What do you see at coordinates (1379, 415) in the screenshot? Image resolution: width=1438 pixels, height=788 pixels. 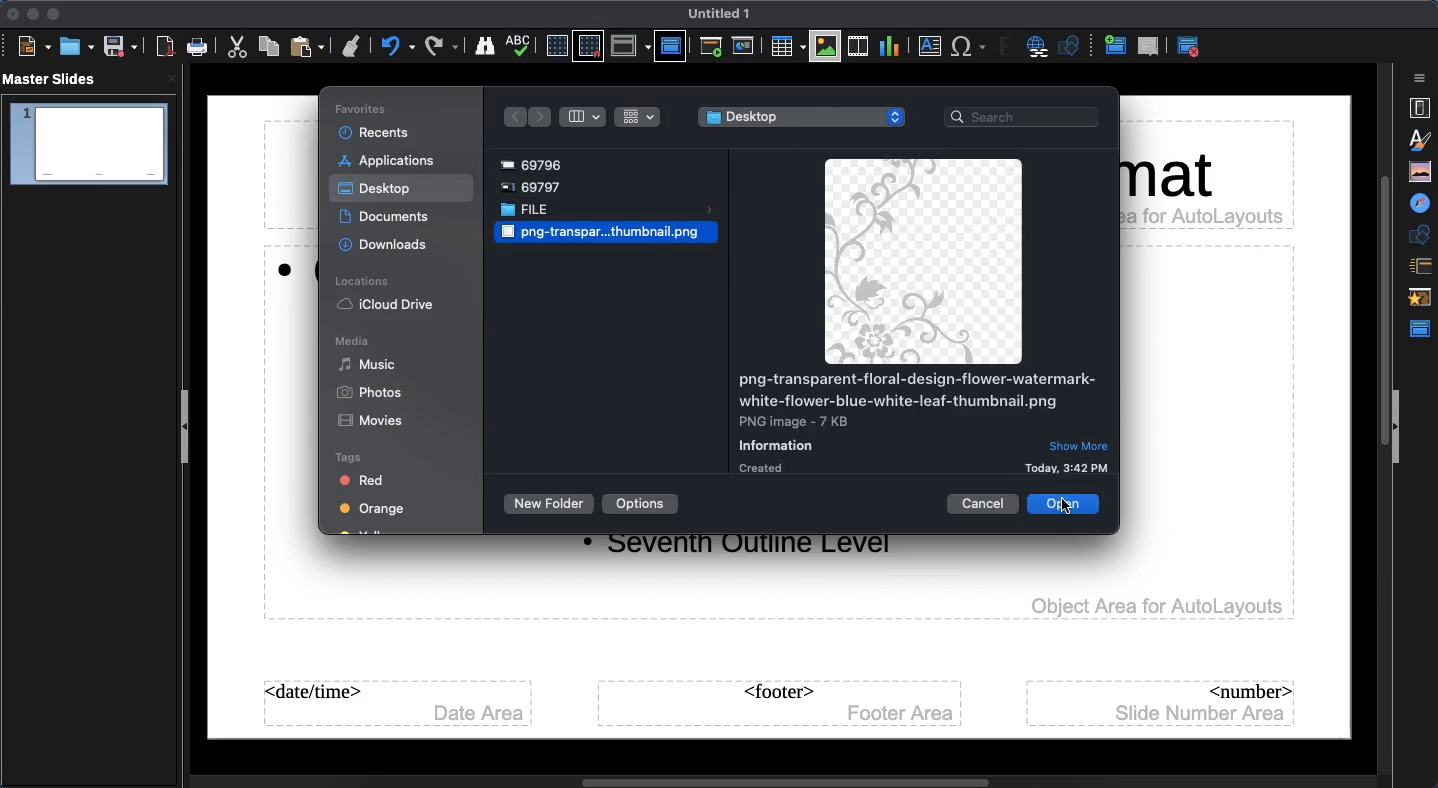 I see `vertical Scrollbar` at bounding box center [1379, 415].